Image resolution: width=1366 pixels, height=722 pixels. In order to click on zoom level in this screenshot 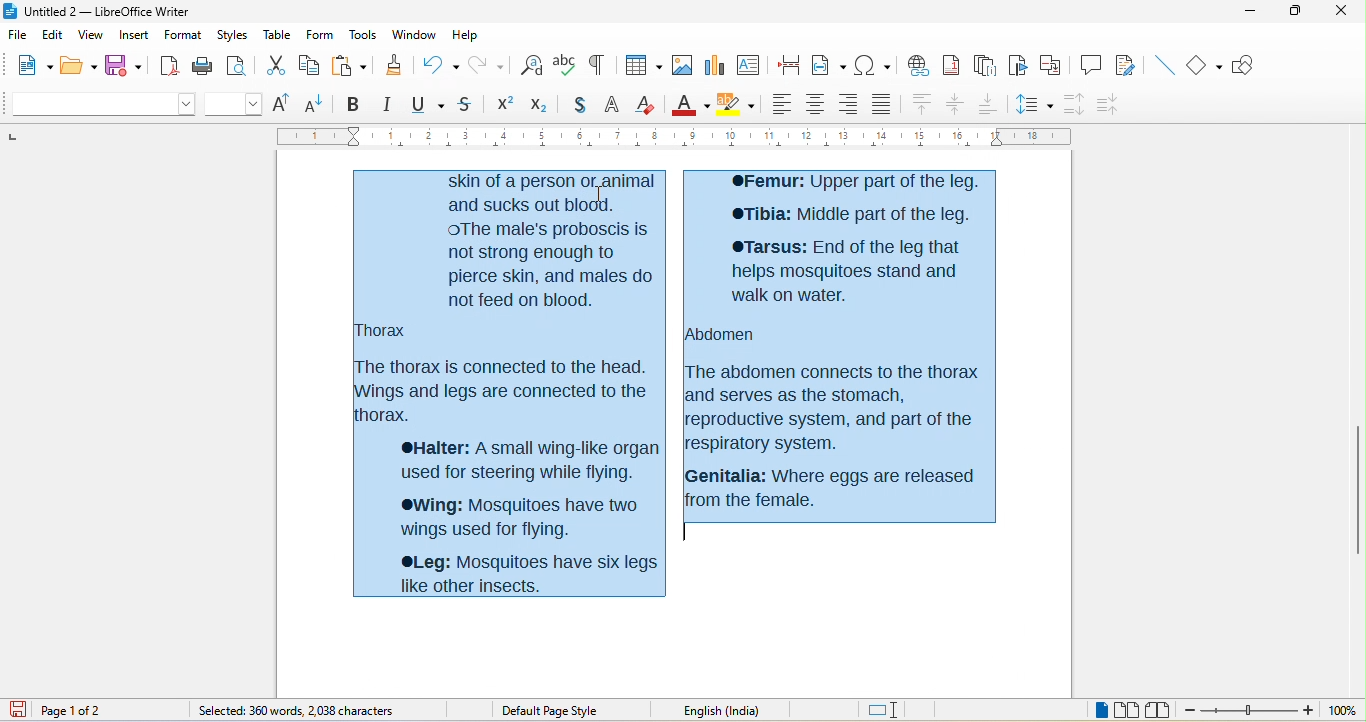, I will do `click(1342, 711)`.